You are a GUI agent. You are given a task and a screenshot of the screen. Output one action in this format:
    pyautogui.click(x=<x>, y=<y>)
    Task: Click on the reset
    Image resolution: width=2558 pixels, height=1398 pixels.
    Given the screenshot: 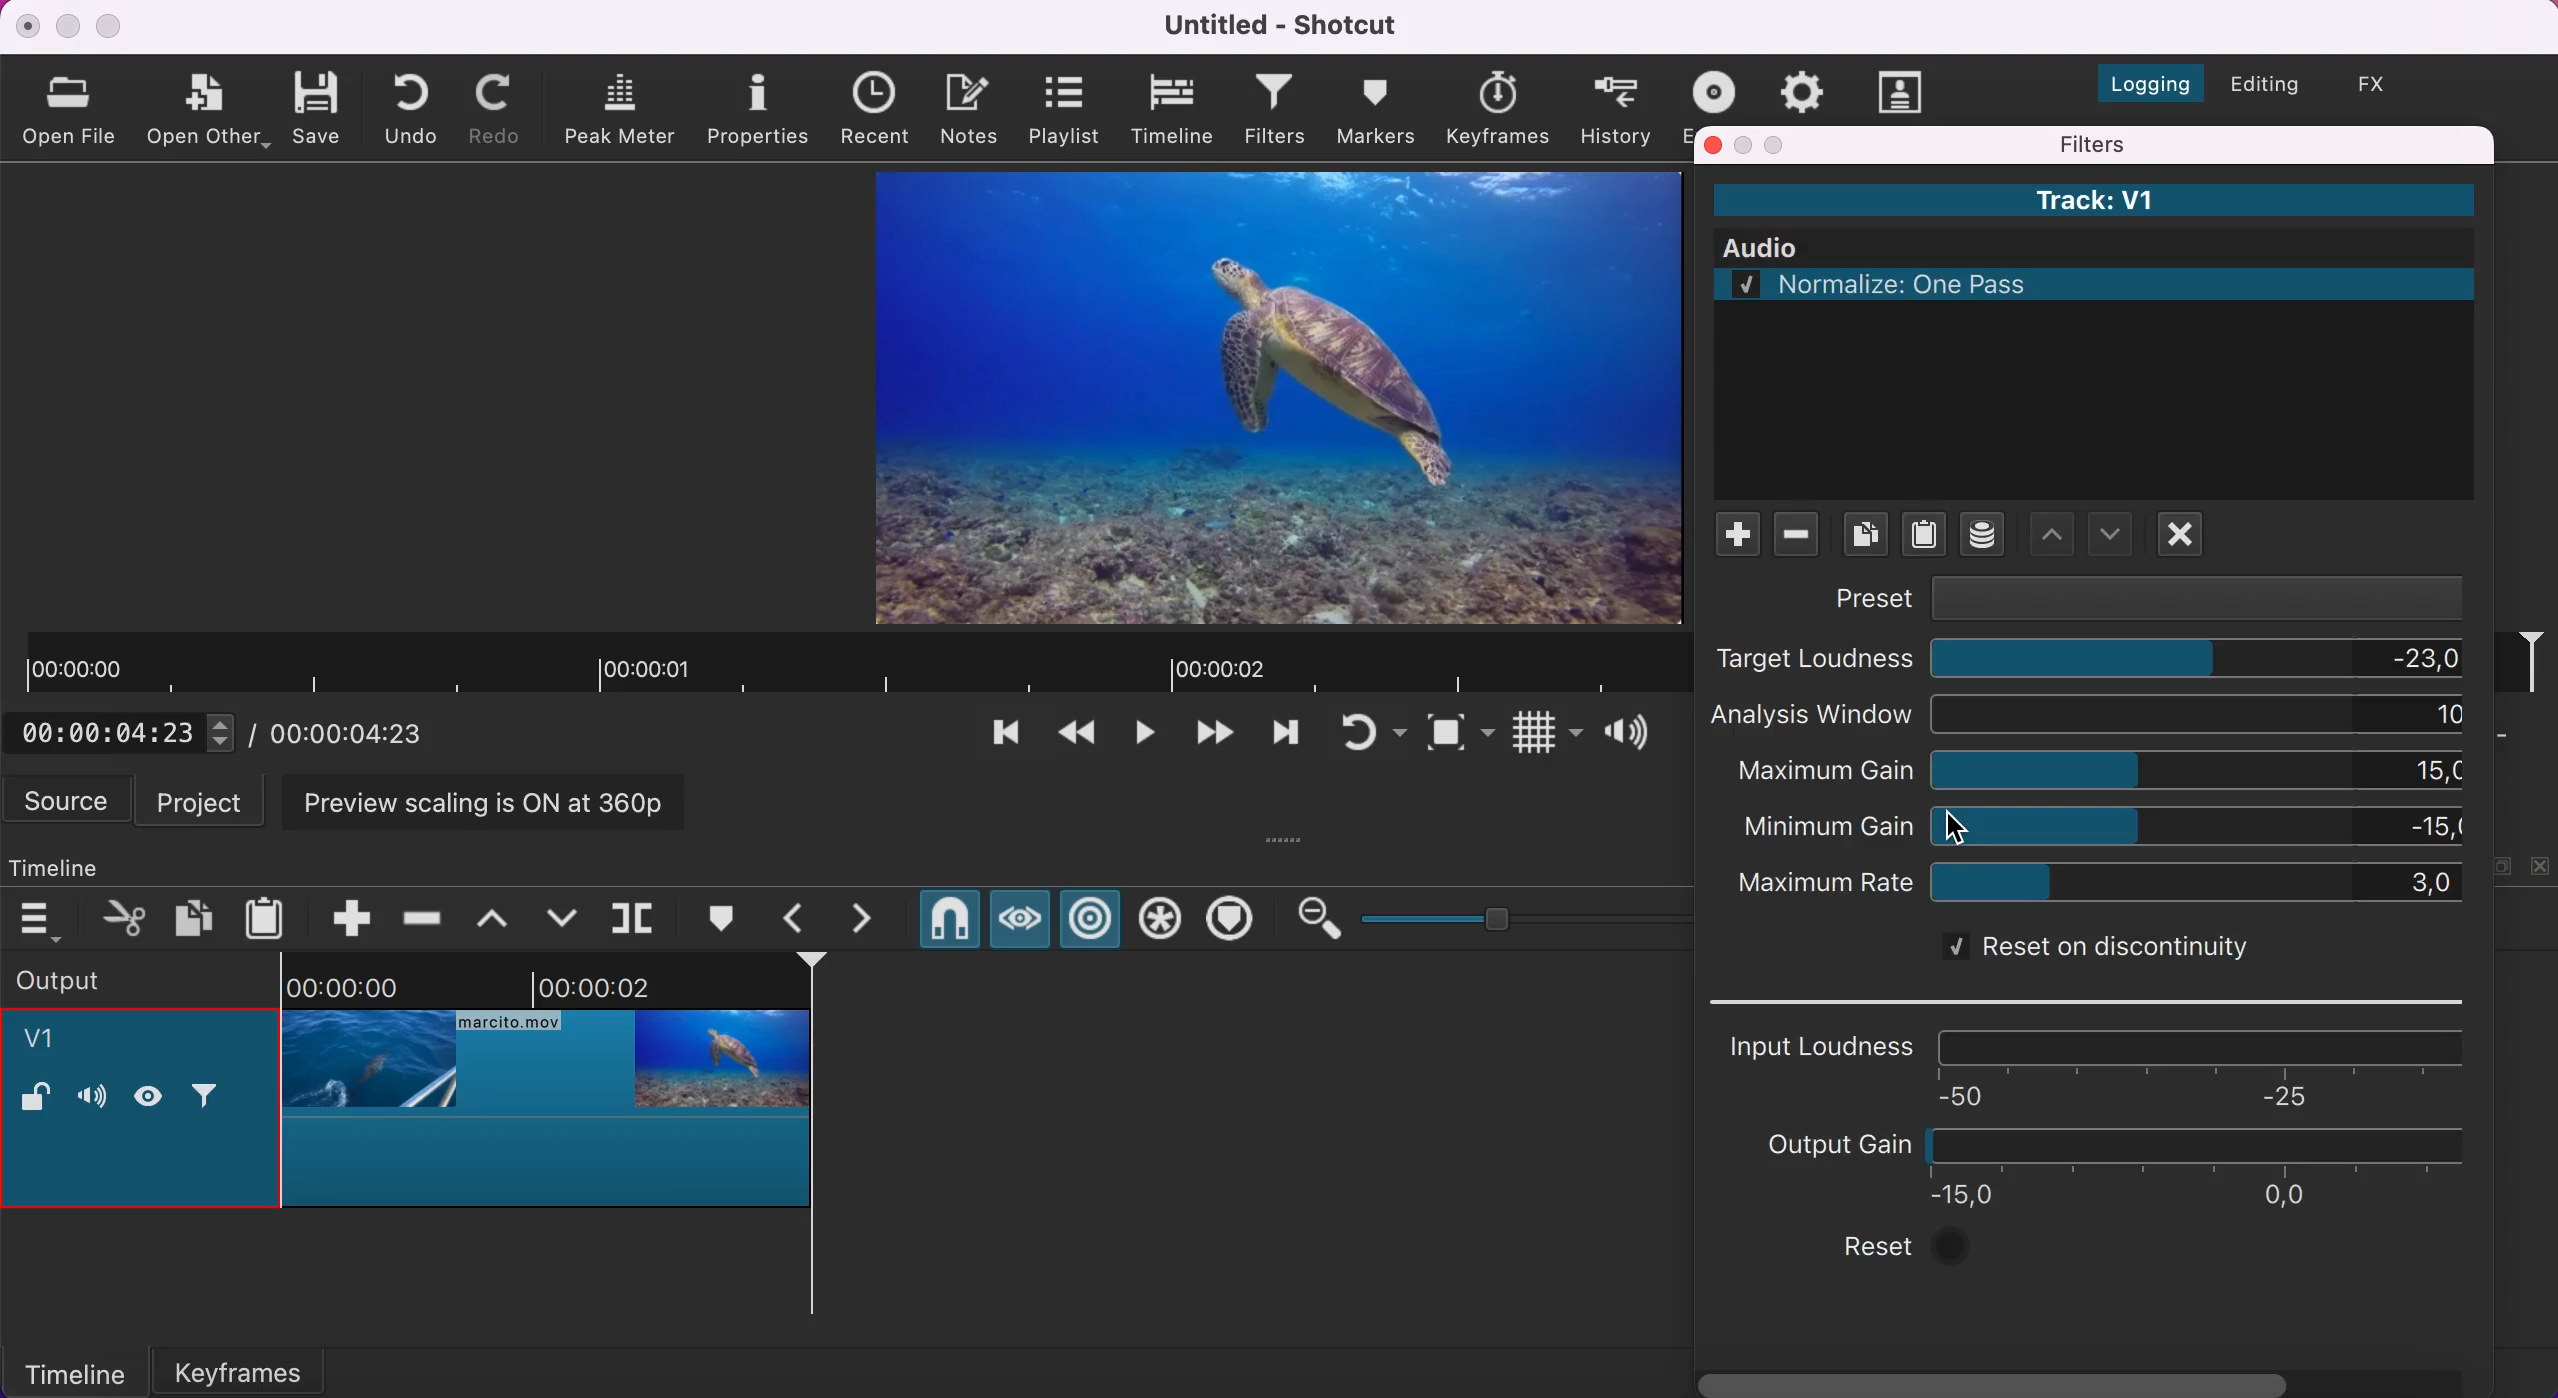 What is the action you would take?
    pyautogui.click(x=1912, y=1250)
    